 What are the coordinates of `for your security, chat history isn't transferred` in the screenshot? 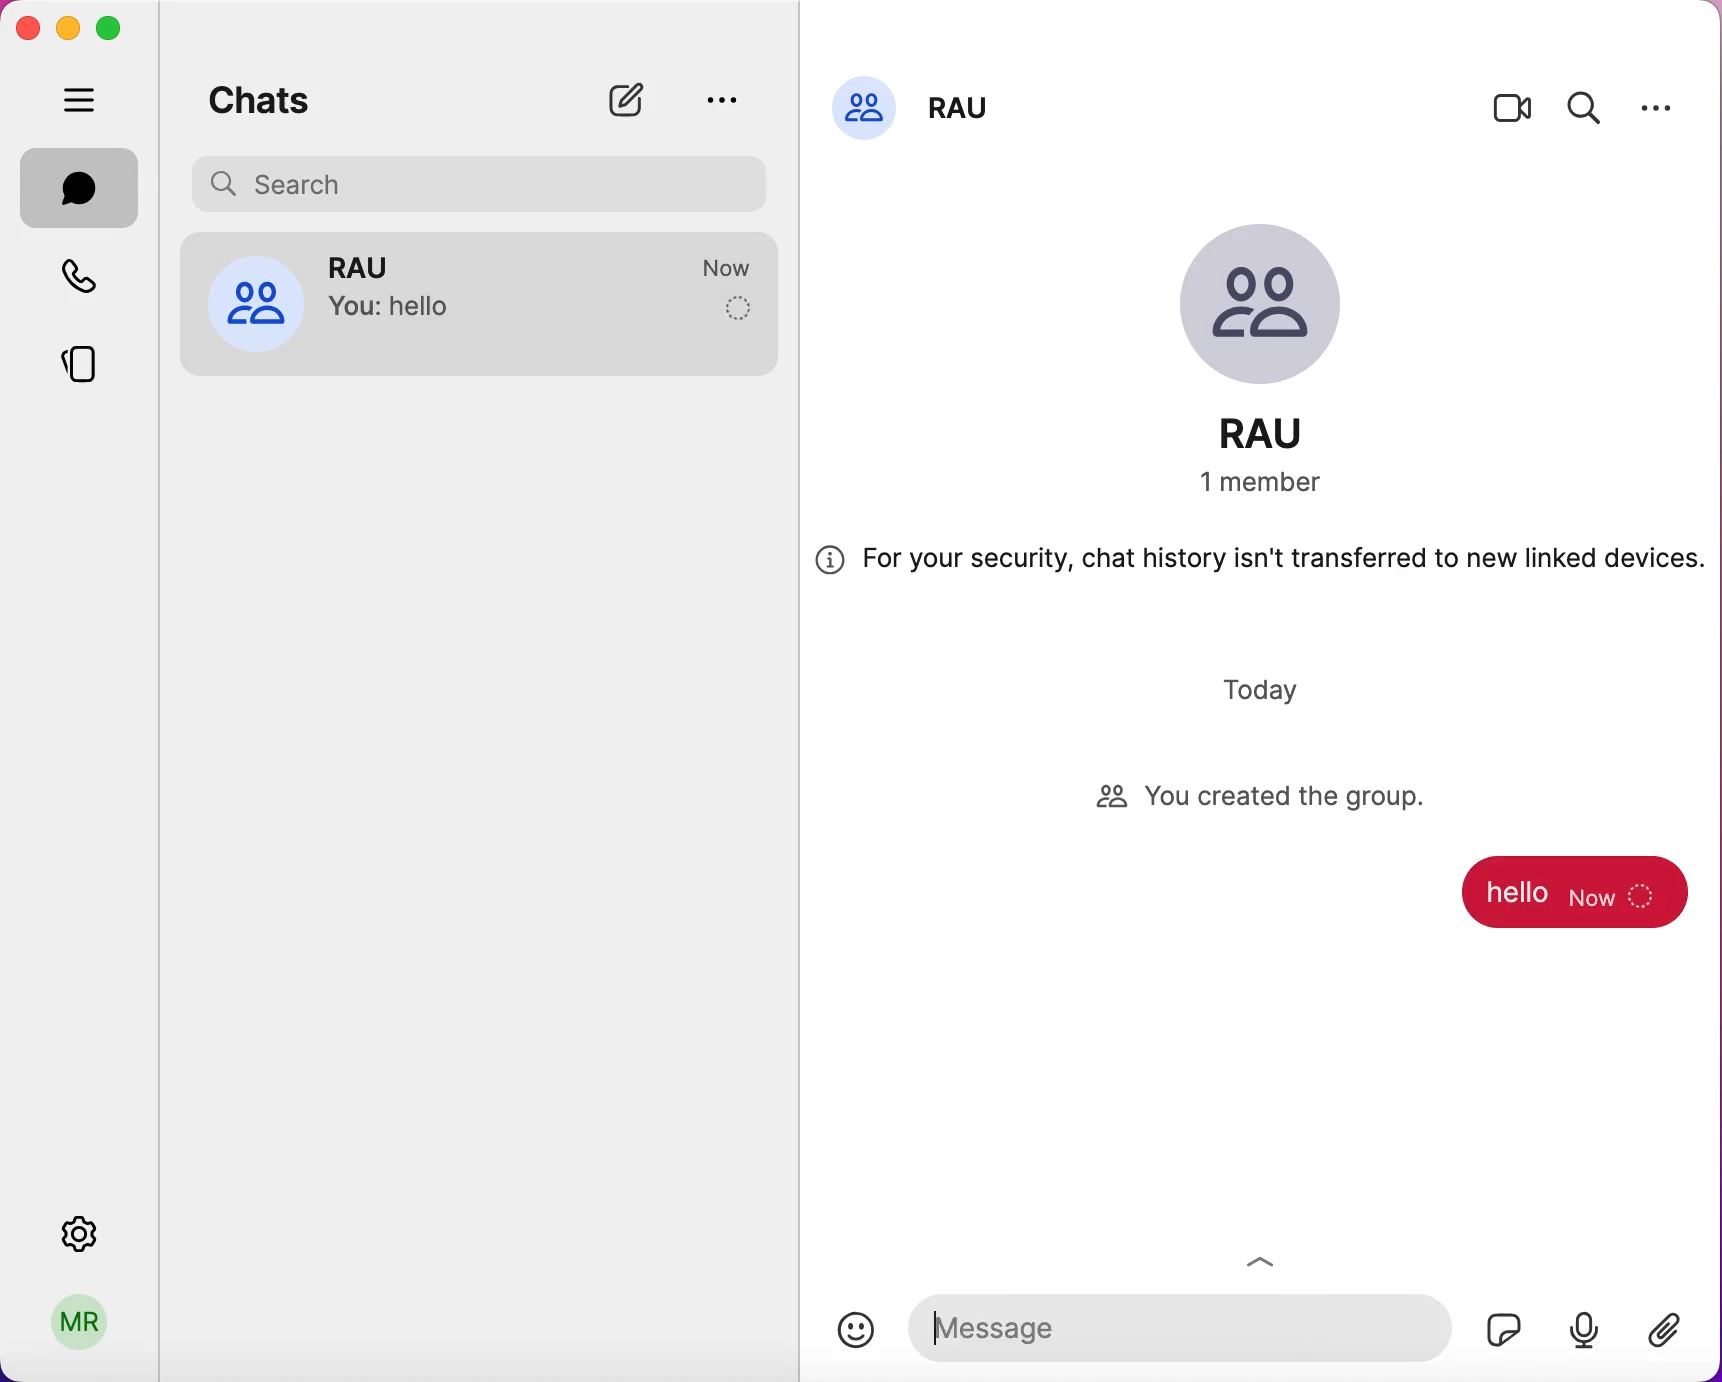 It's located at (1260, 567).